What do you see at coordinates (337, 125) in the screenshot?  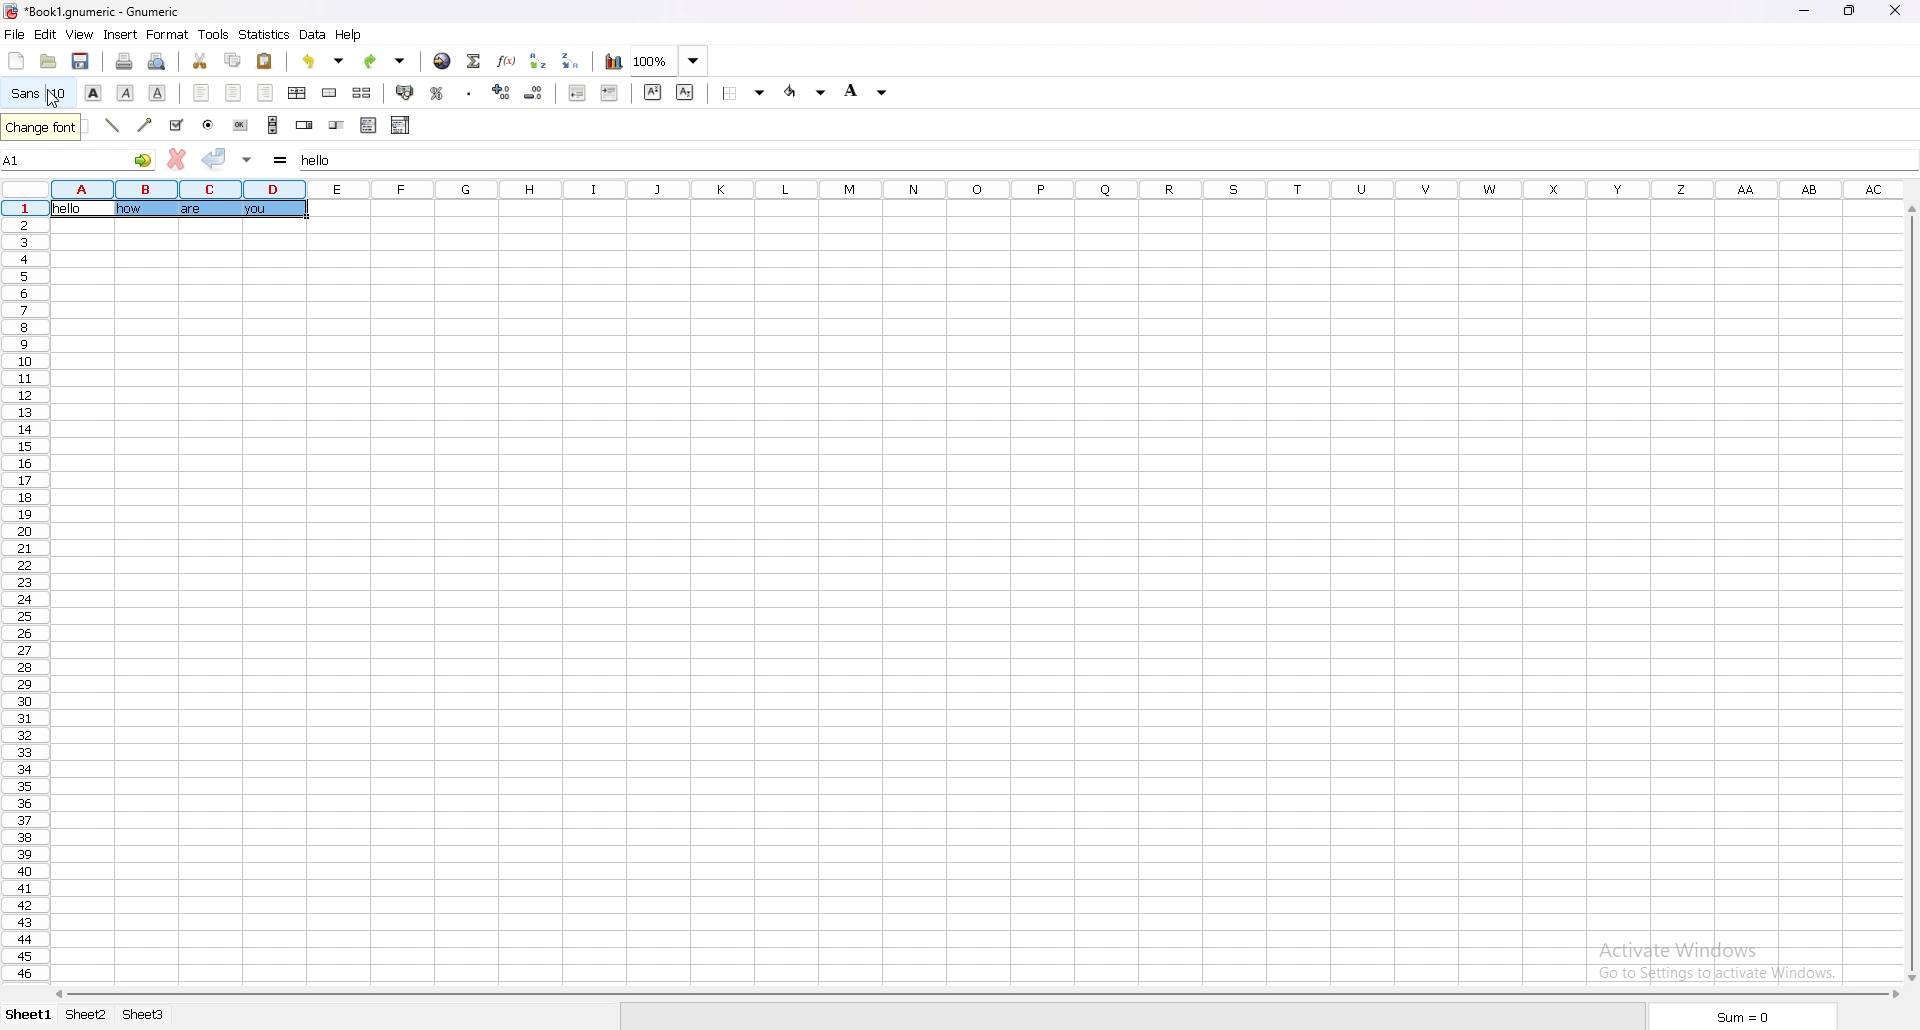 I see `slider` at bounding box center [337, 125].